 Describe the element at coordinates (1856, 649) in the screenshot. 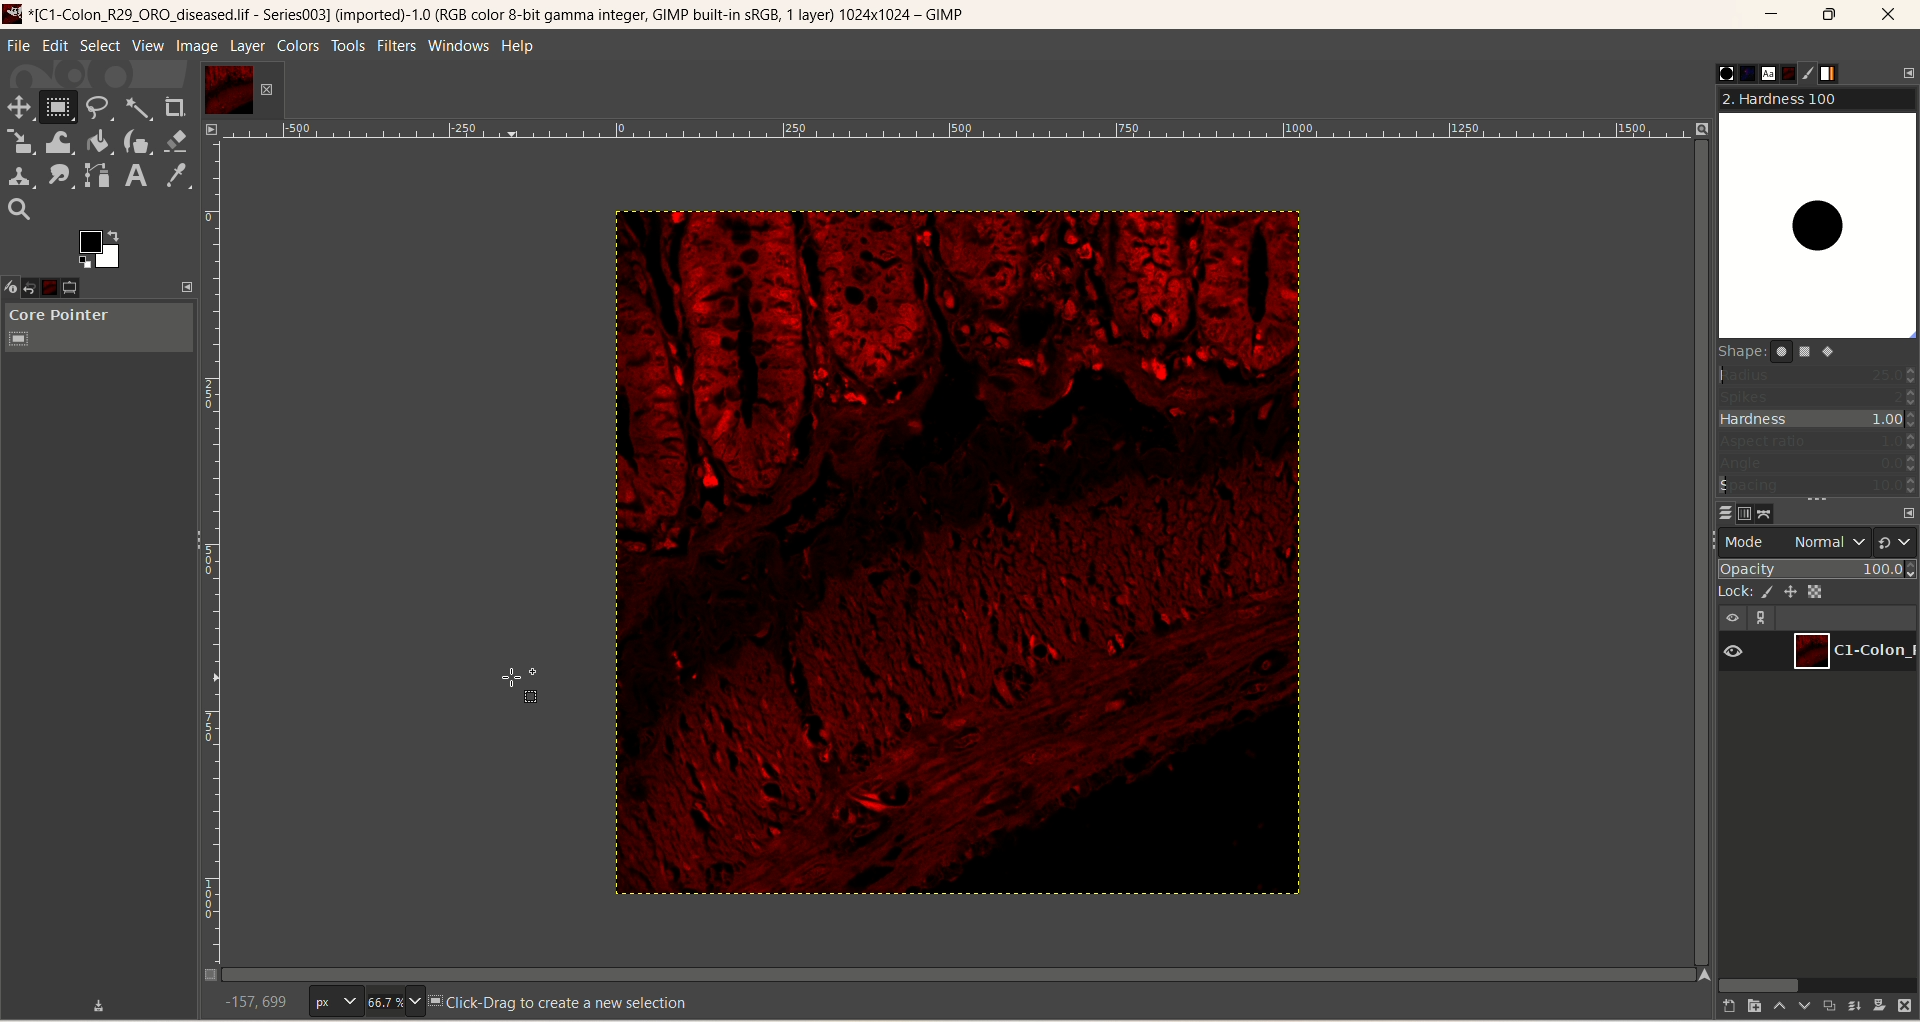

I see `layer1` at that location.